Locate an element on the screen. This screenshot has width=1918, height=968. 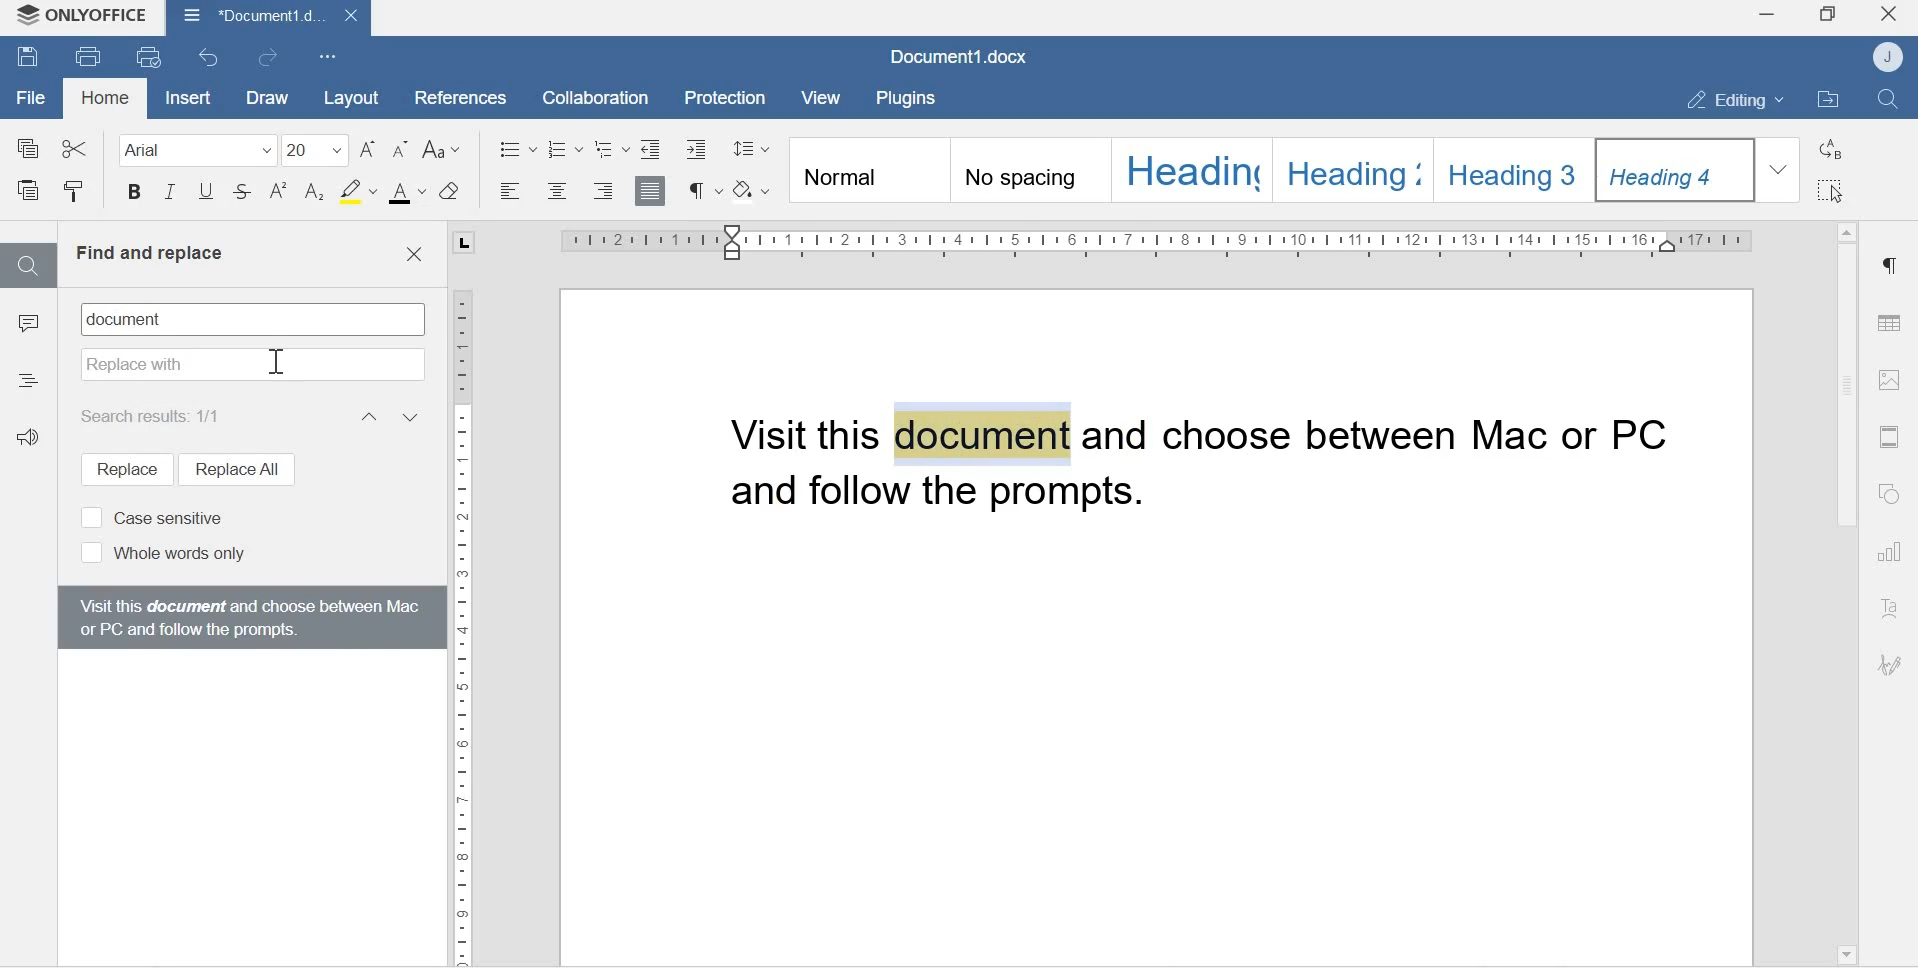
Redo is located at coordinates (273, 58).